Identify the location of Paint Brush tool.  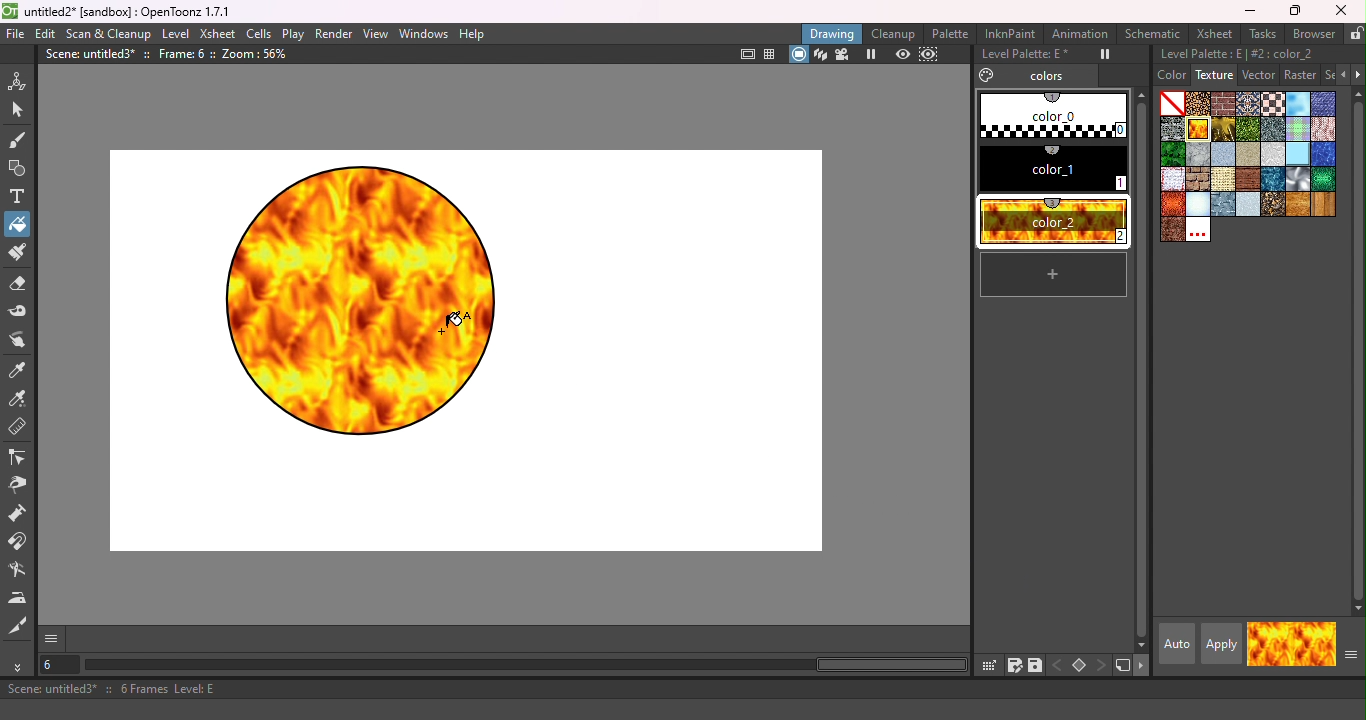
(20, 254).